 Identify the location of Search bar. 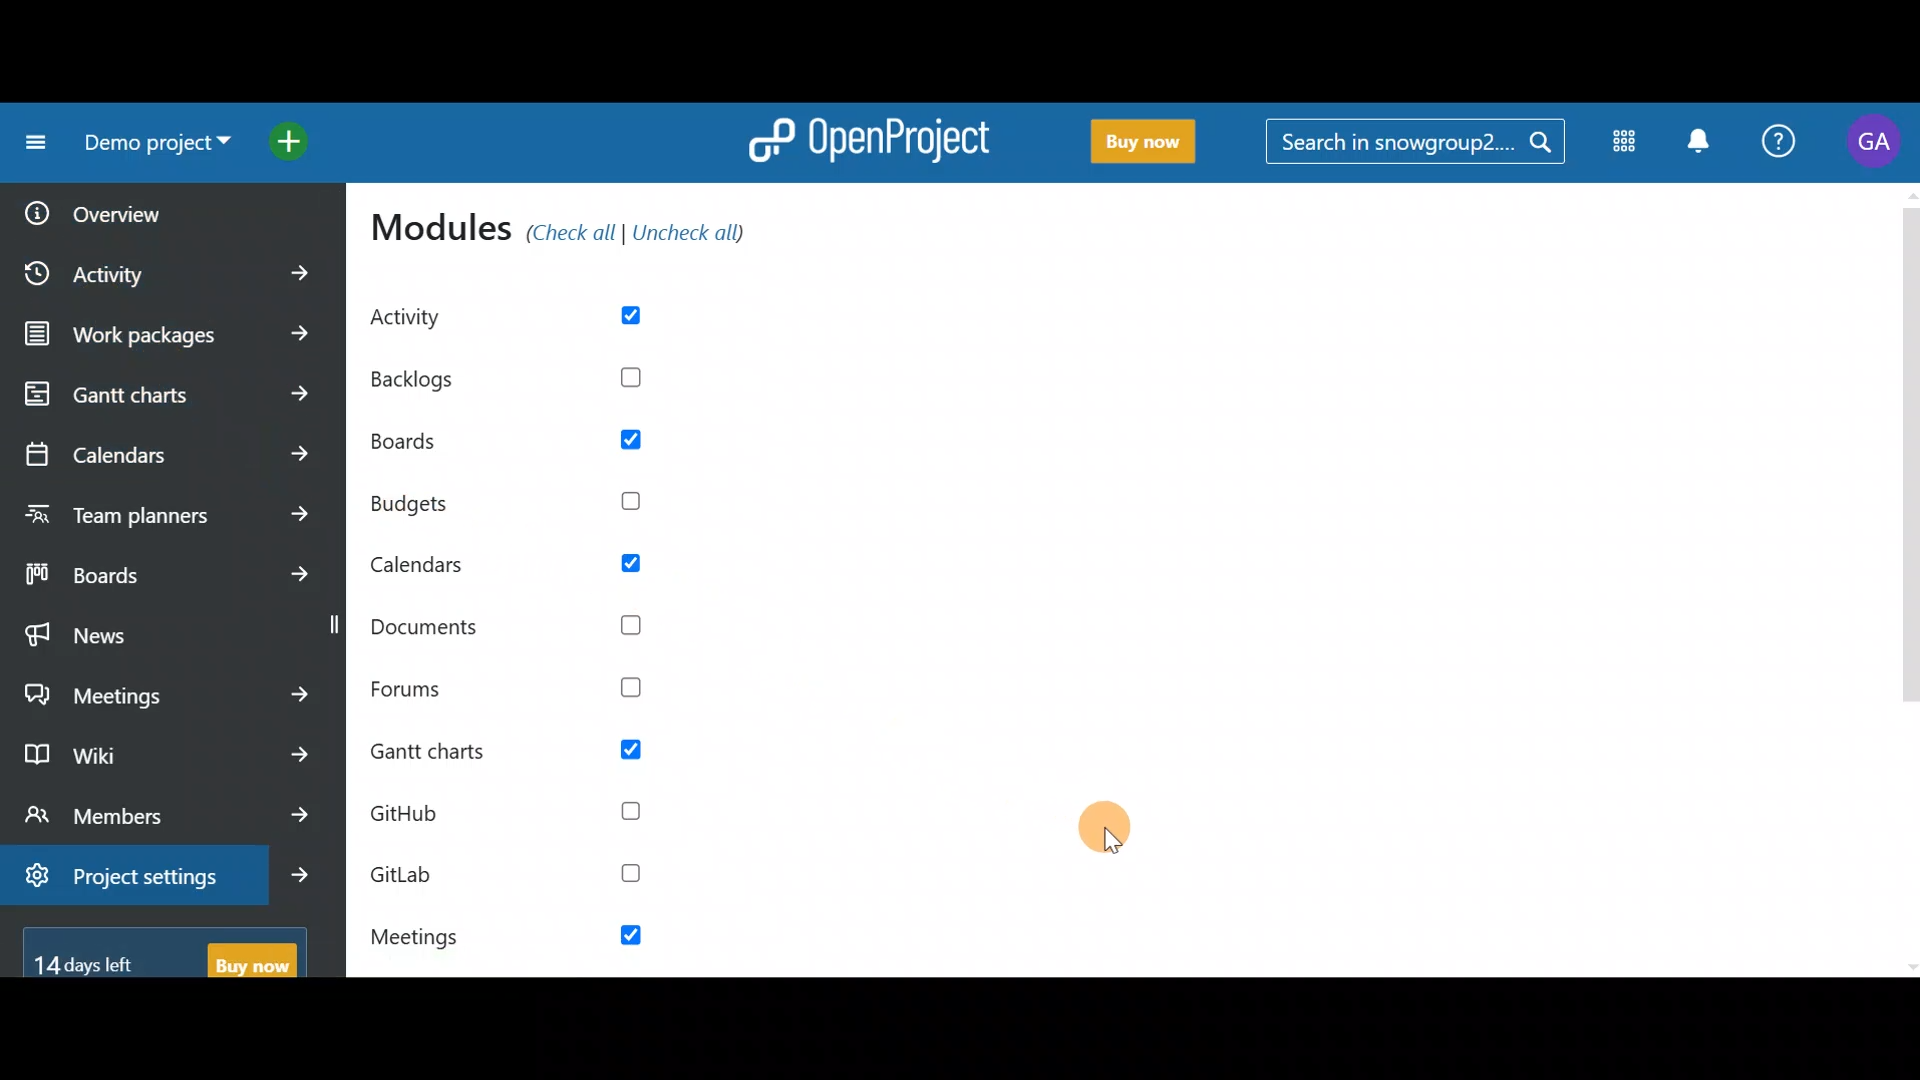
(1414, 147).